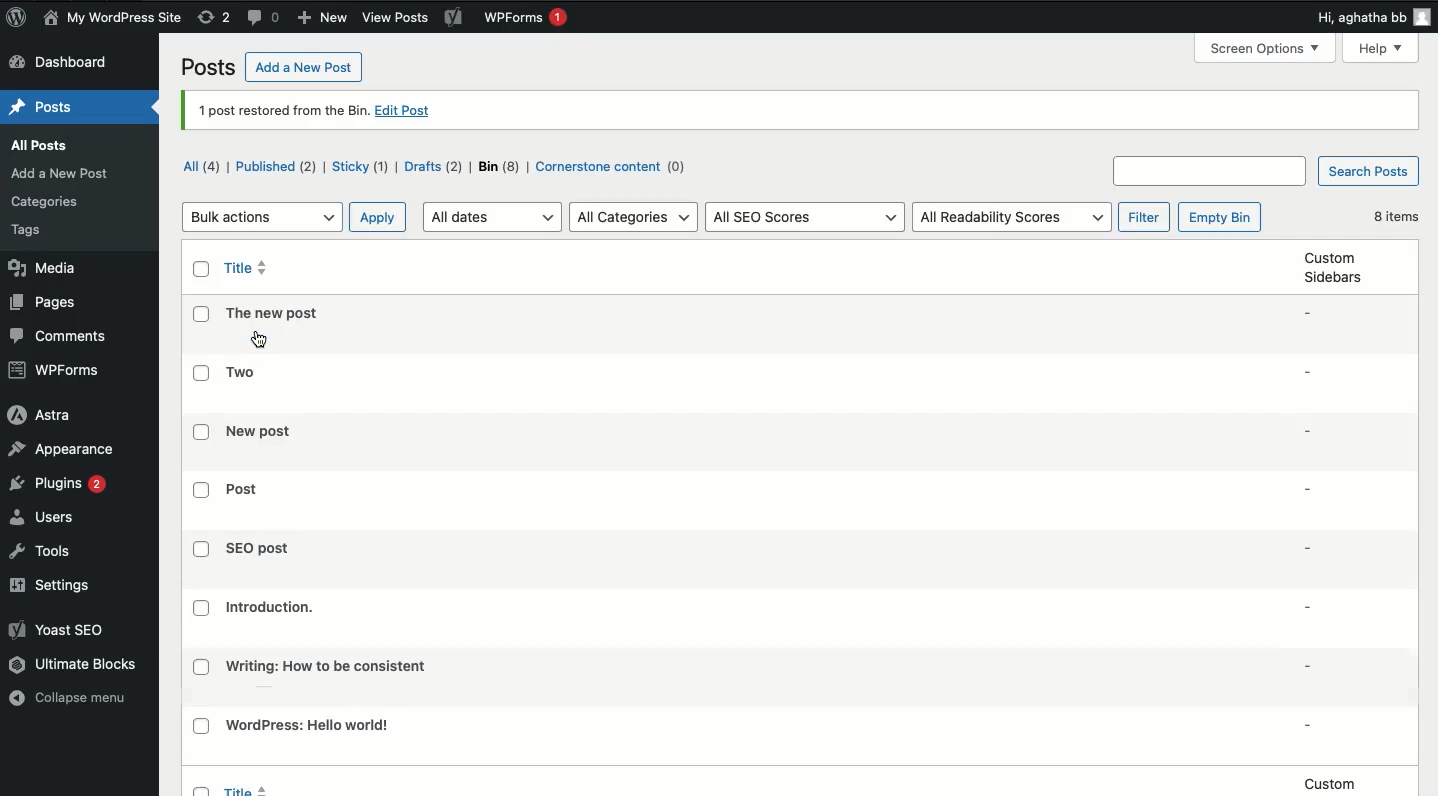 The width and height of the screenshot is (1438, 796). Describe the element at coordinates (310, 722) in the screenshot. I see `Title` at that location.